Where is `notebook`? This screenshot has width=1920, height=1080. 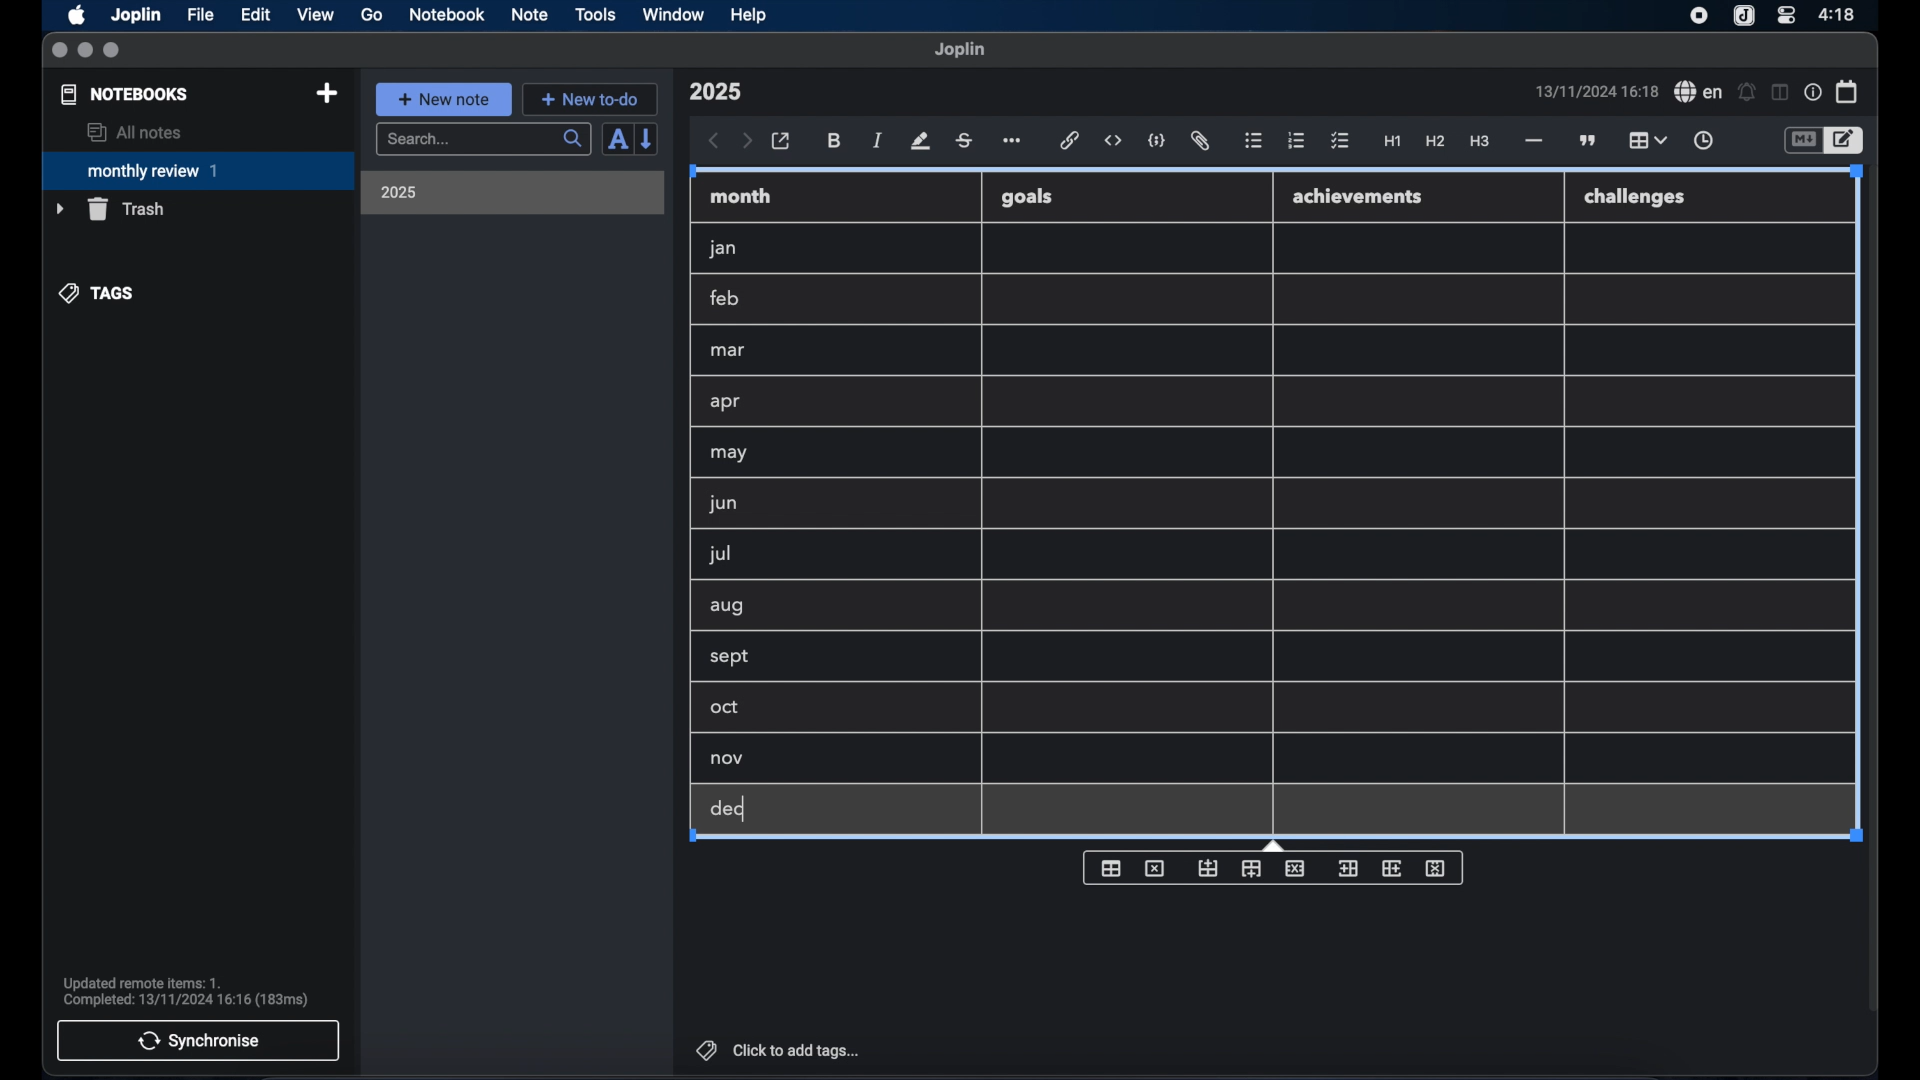 notebook is located at coordinates (447, 15).